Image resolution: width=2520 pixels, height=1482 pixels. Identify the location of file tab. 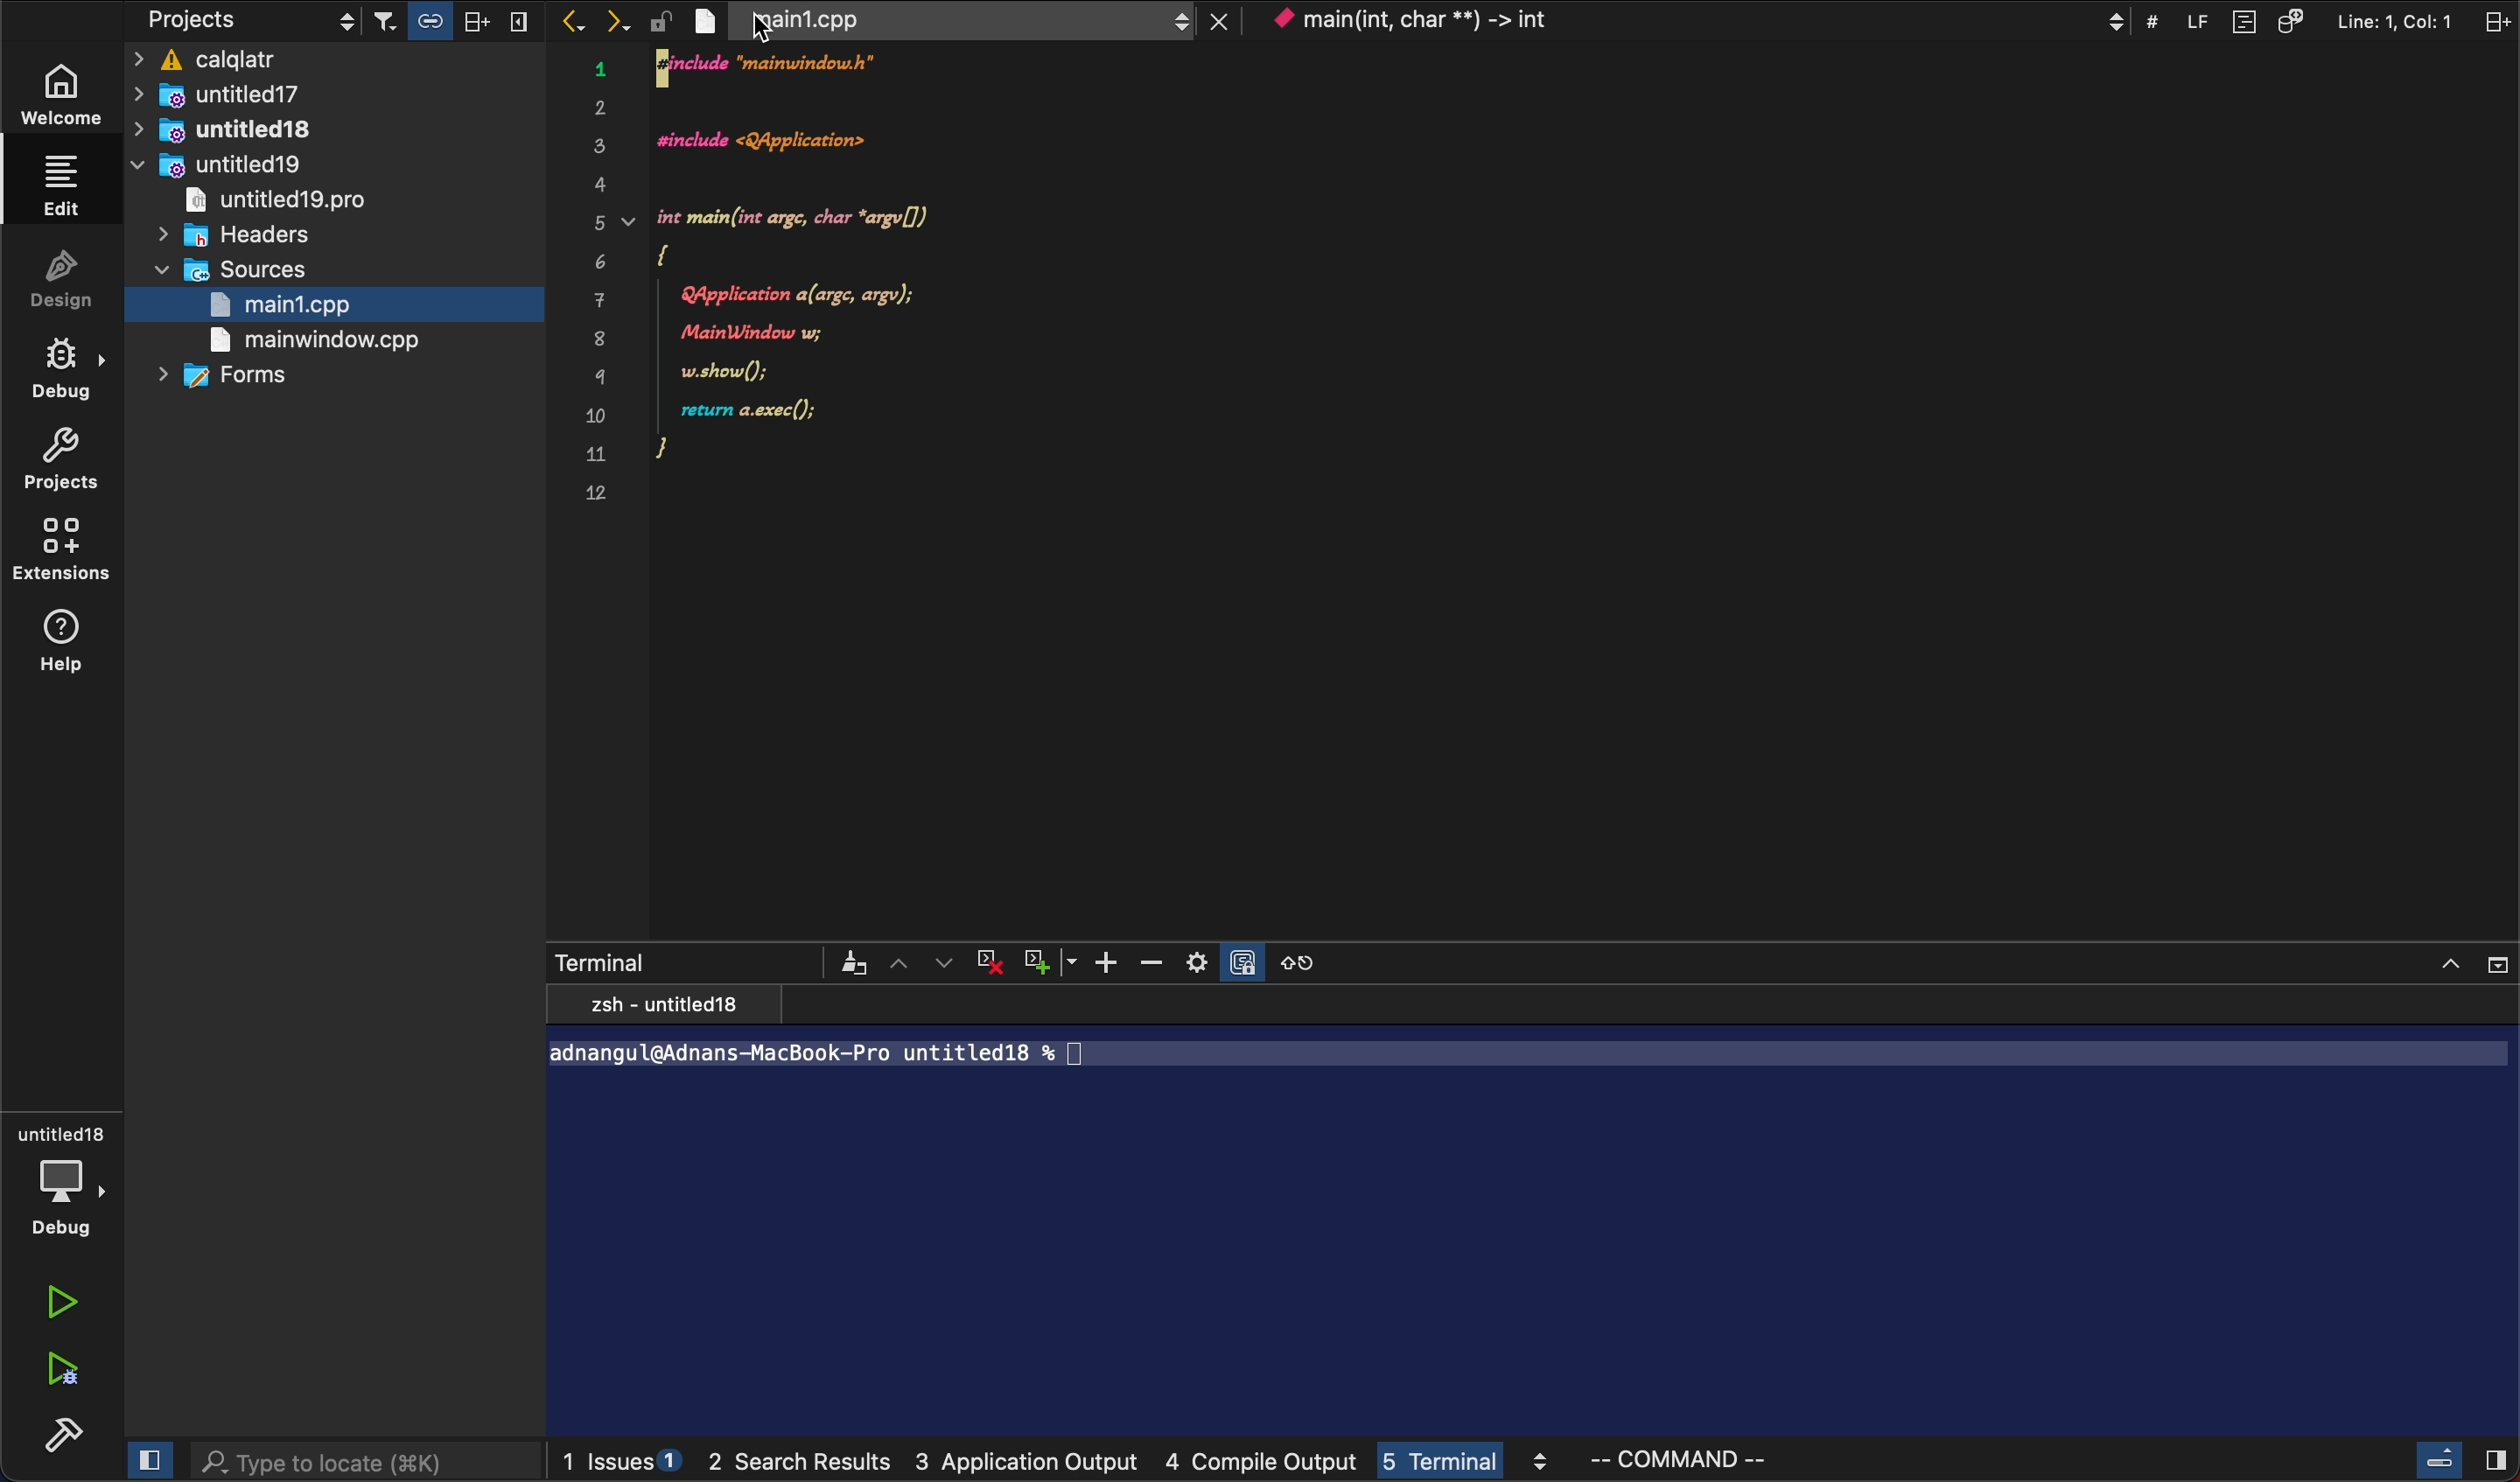
(960, 21).